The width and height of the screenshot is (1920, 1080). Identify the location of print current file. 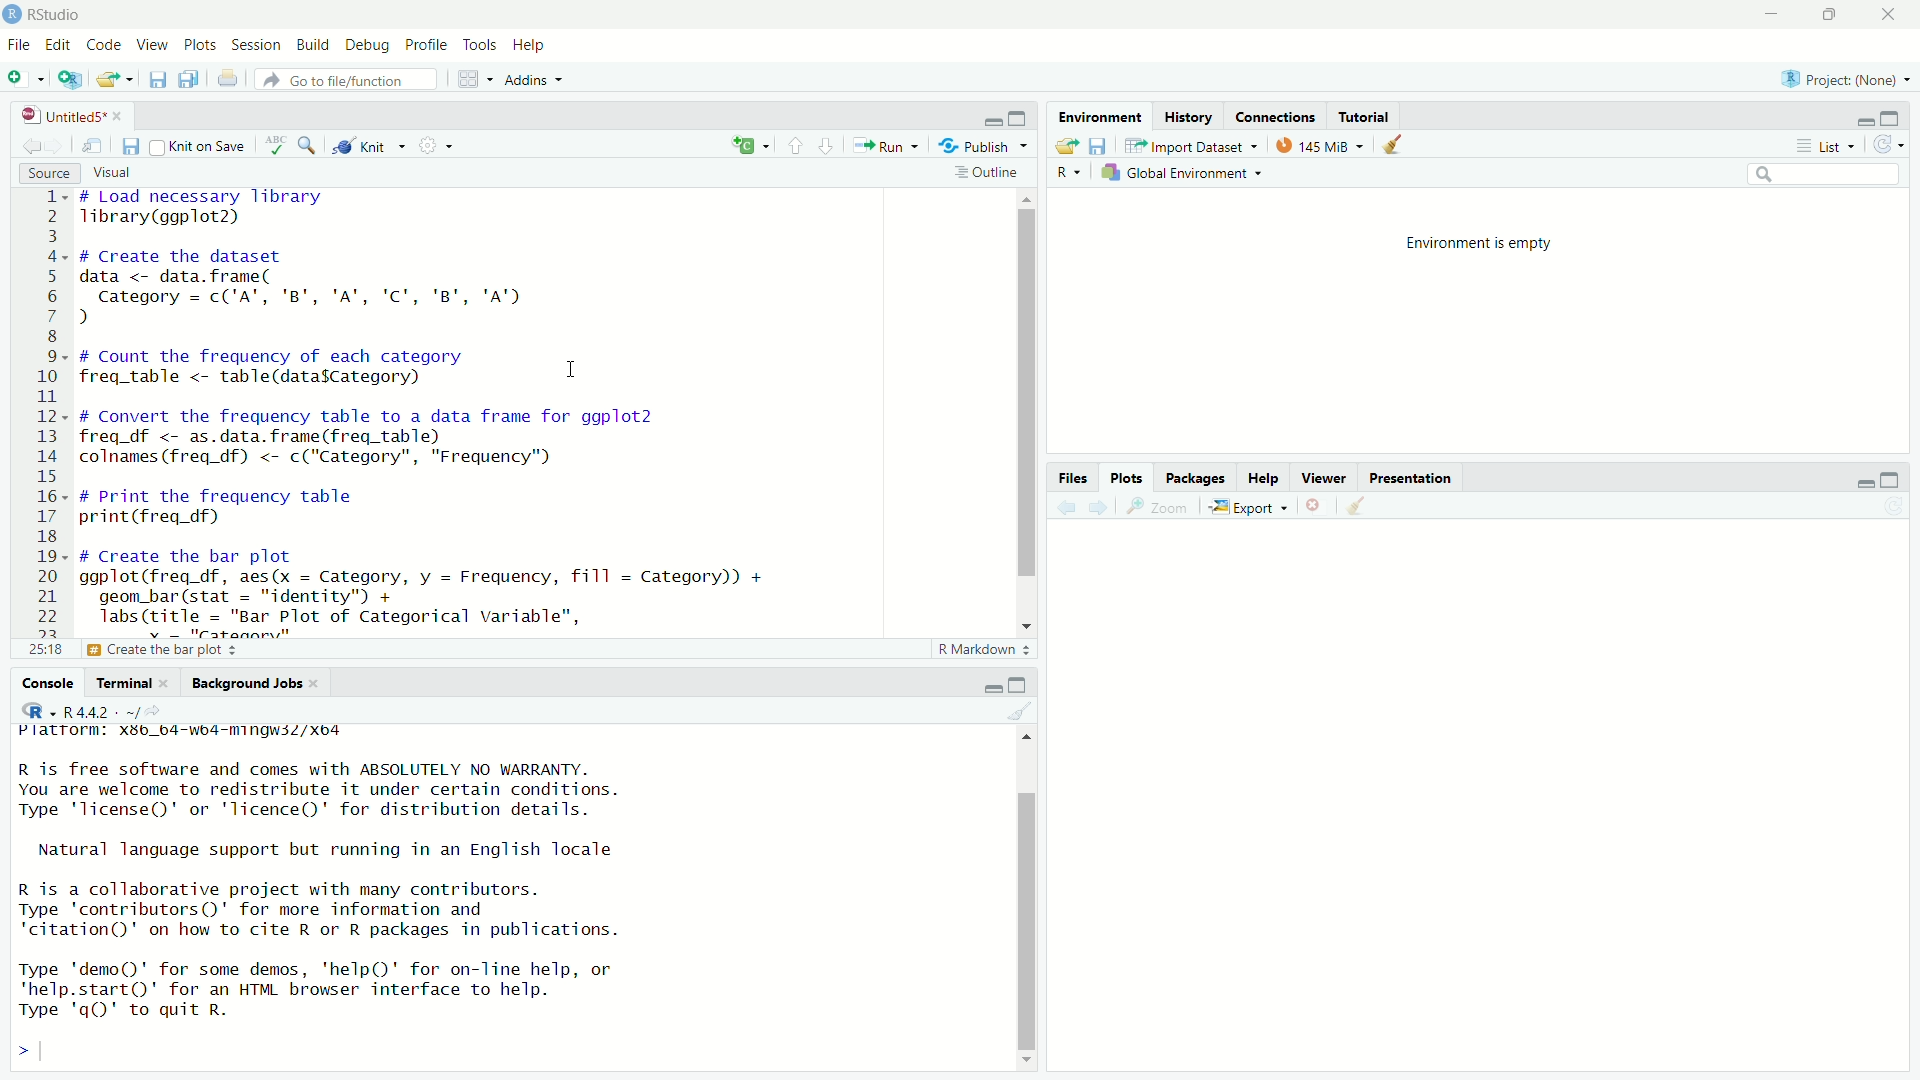
(231, 80).